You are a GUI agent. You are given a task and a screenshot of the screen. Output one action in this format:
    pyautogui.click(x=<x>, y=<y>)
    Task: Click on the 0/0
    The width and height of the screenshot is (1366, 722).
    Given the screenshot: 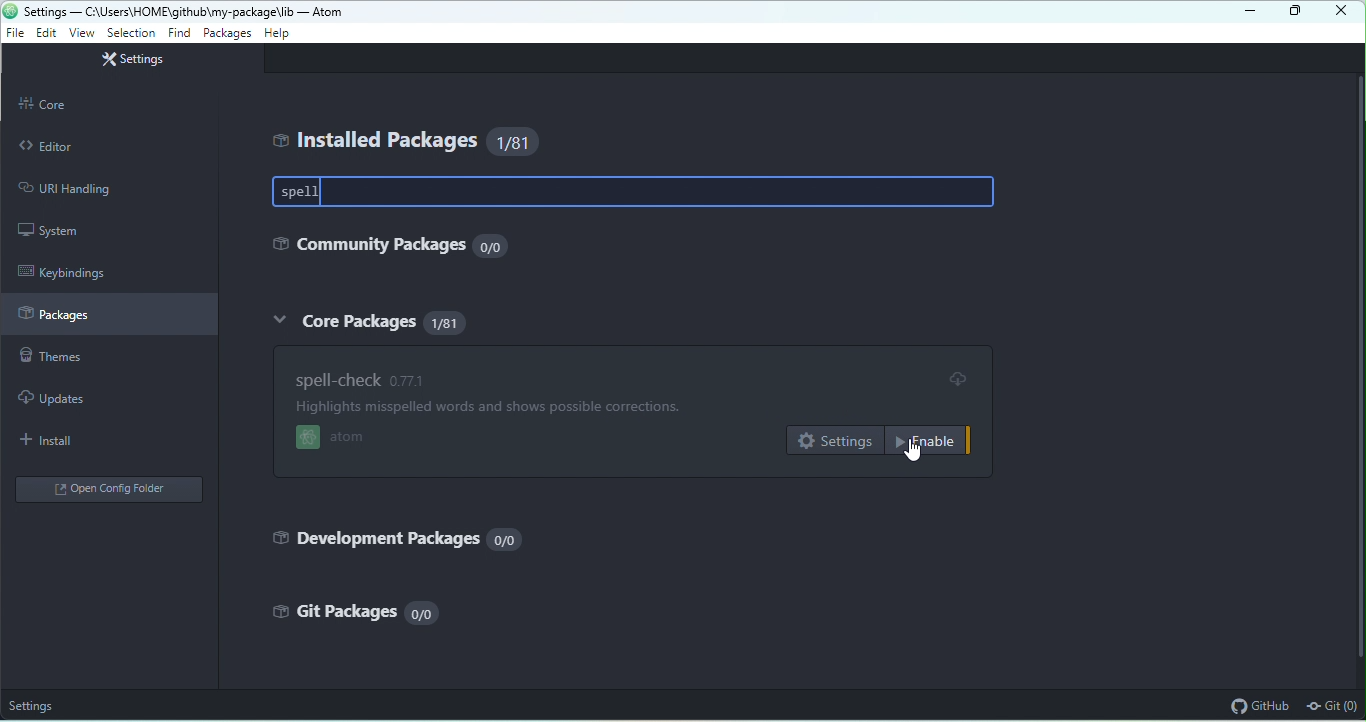 What is the action you would take?
    pyautogui.click(x=507, y=540)
    